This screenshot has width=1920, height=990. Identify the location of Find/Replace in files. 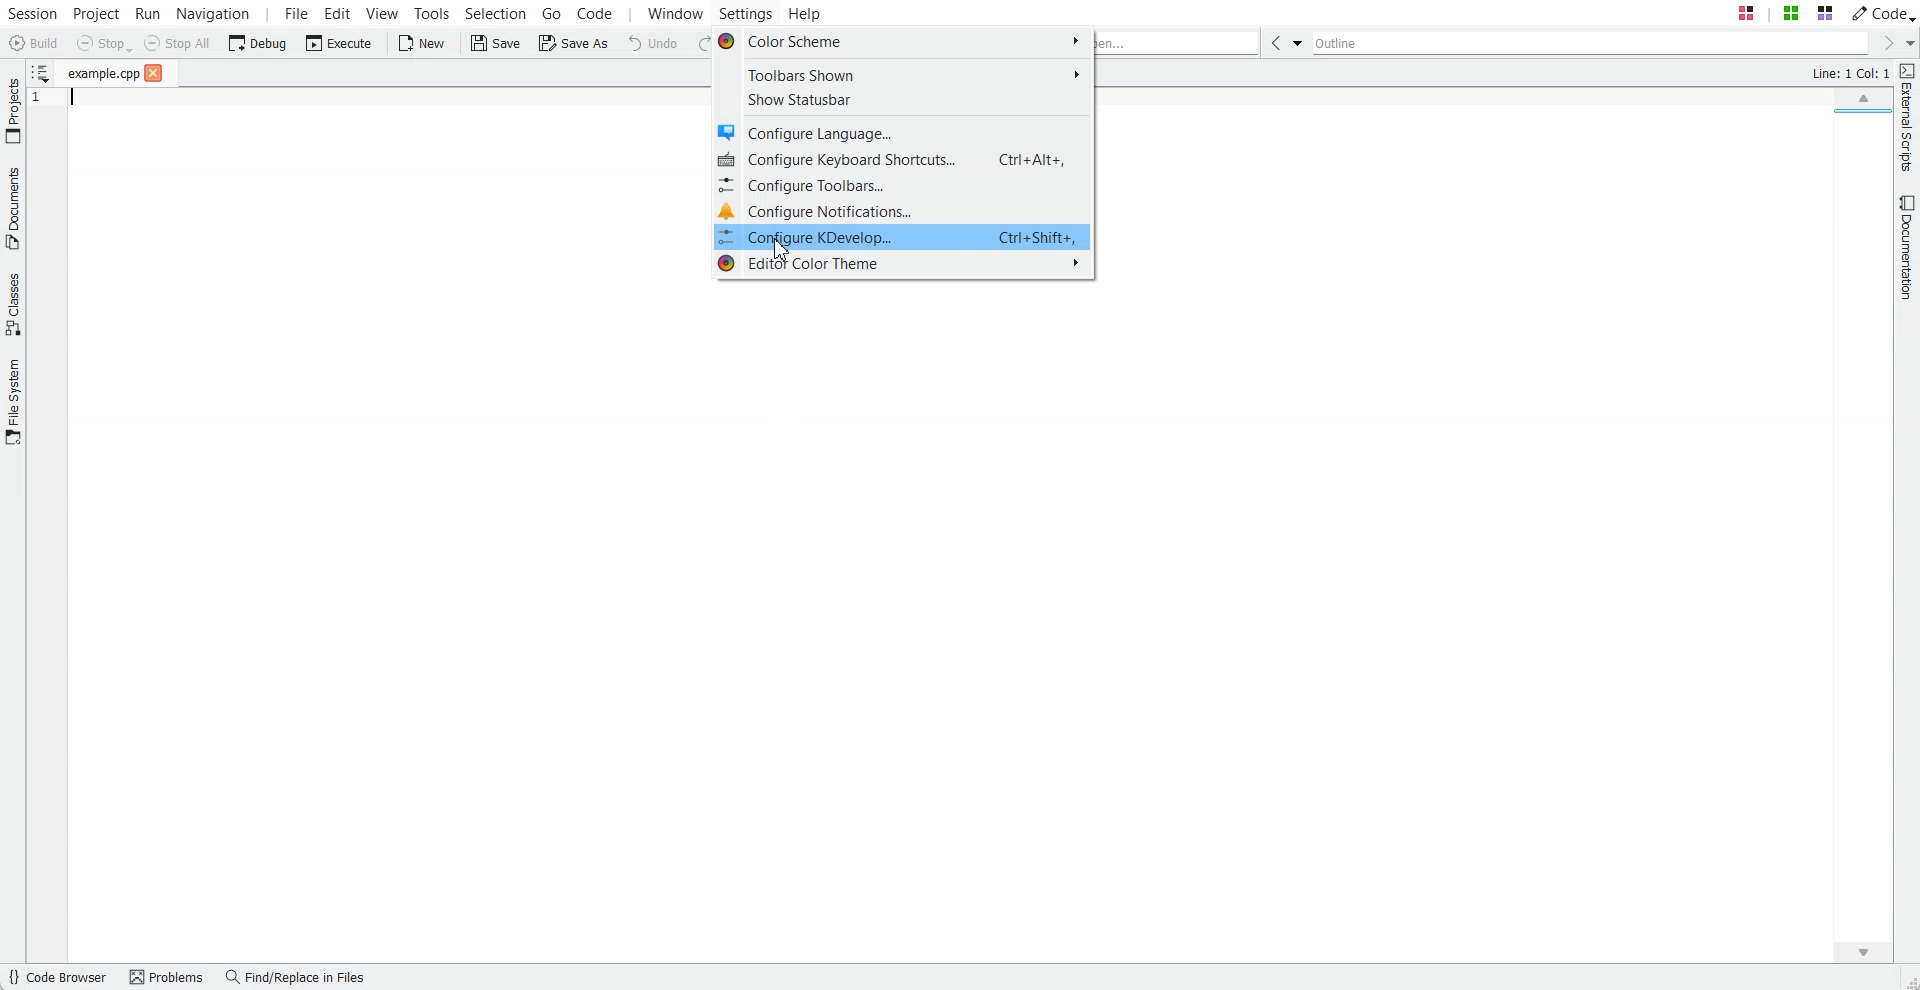
(300, 978).